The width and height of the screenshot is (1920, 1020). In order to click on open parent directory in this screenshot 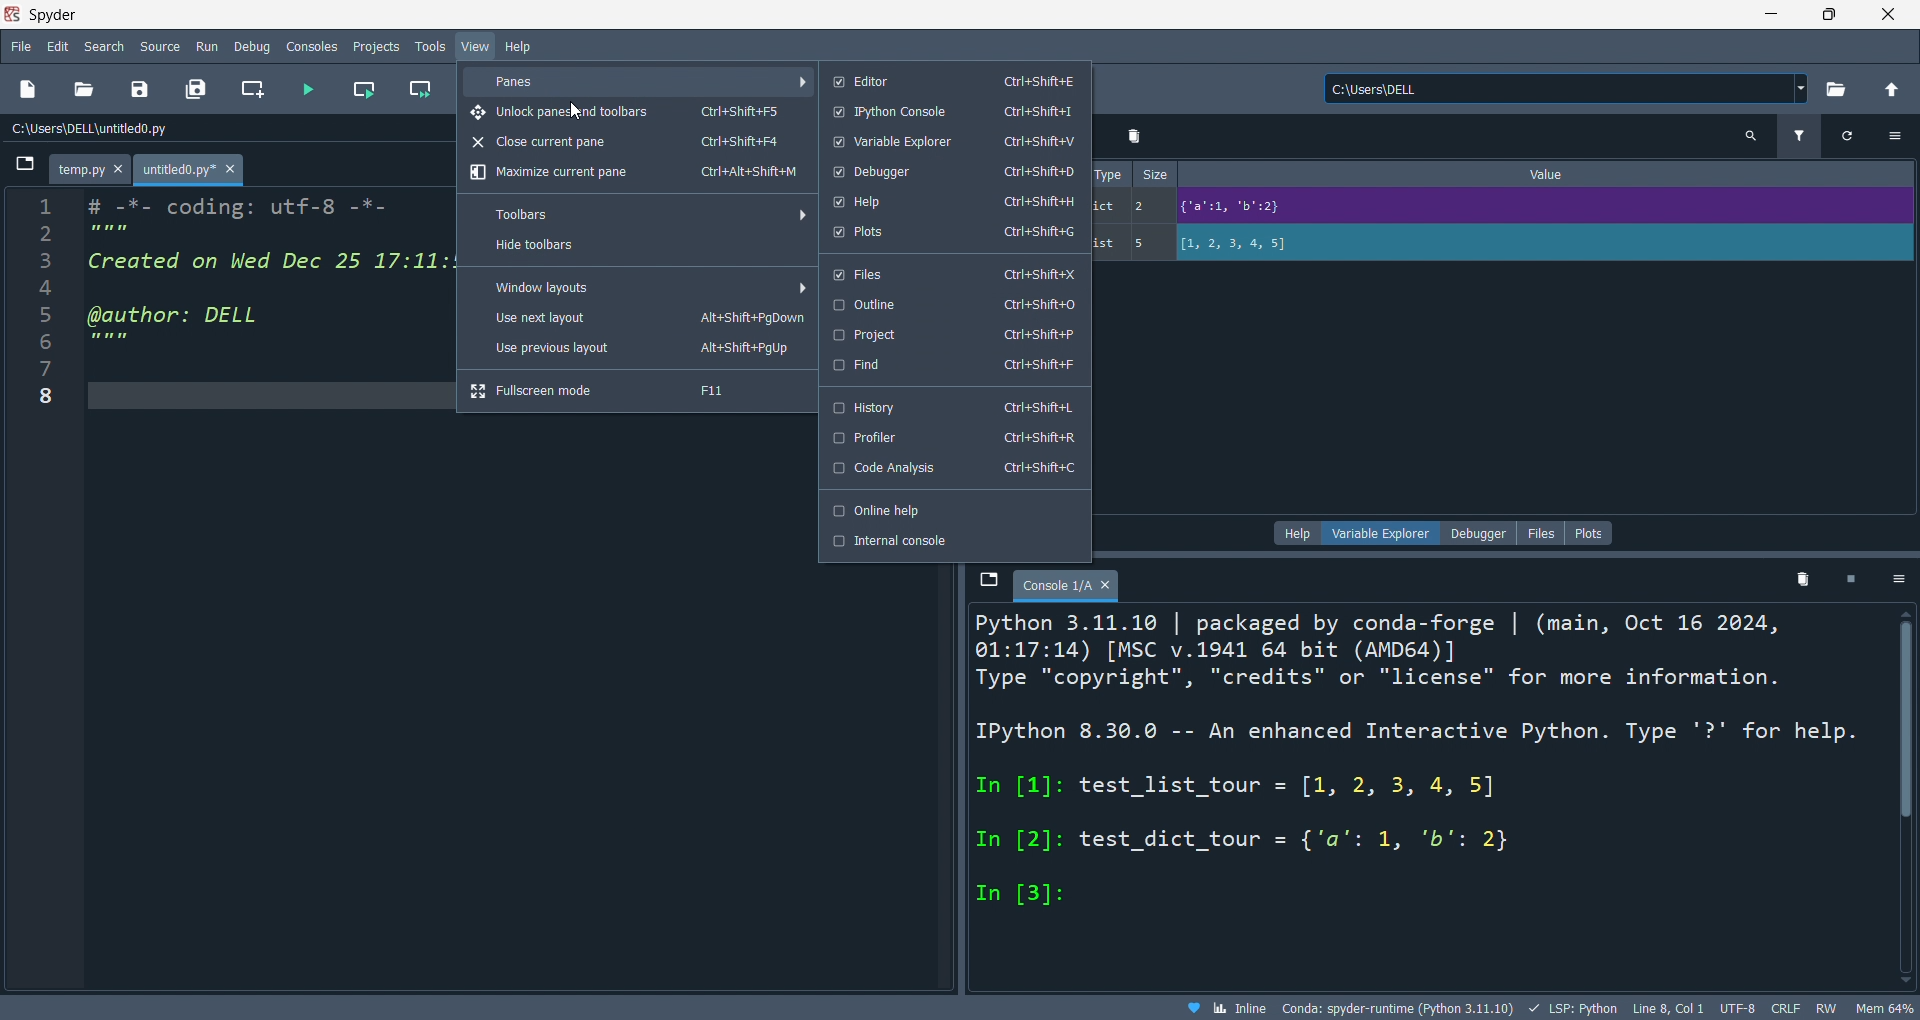, I will do `click(1892, 87)`.